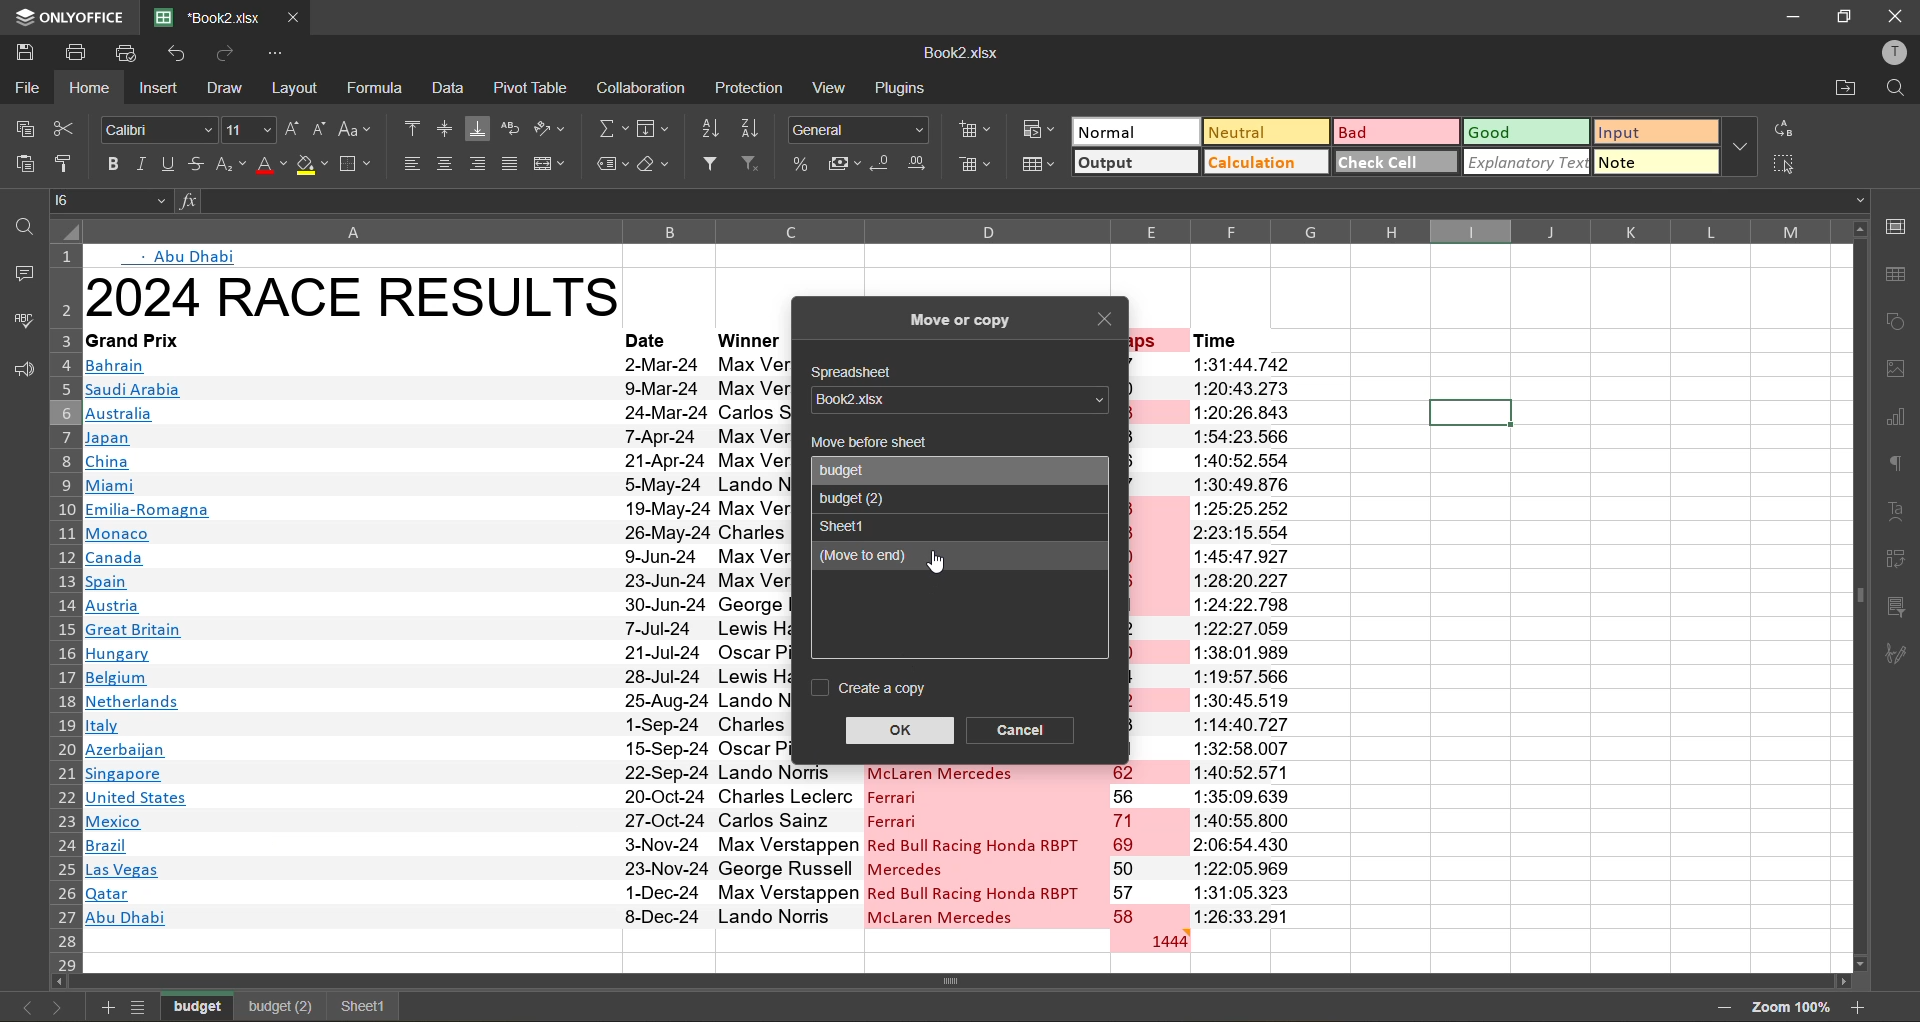  What do you see at coordinates (1900, 556) in the screenshot?
I see `pivot table` at bounding box center [1900, 556].